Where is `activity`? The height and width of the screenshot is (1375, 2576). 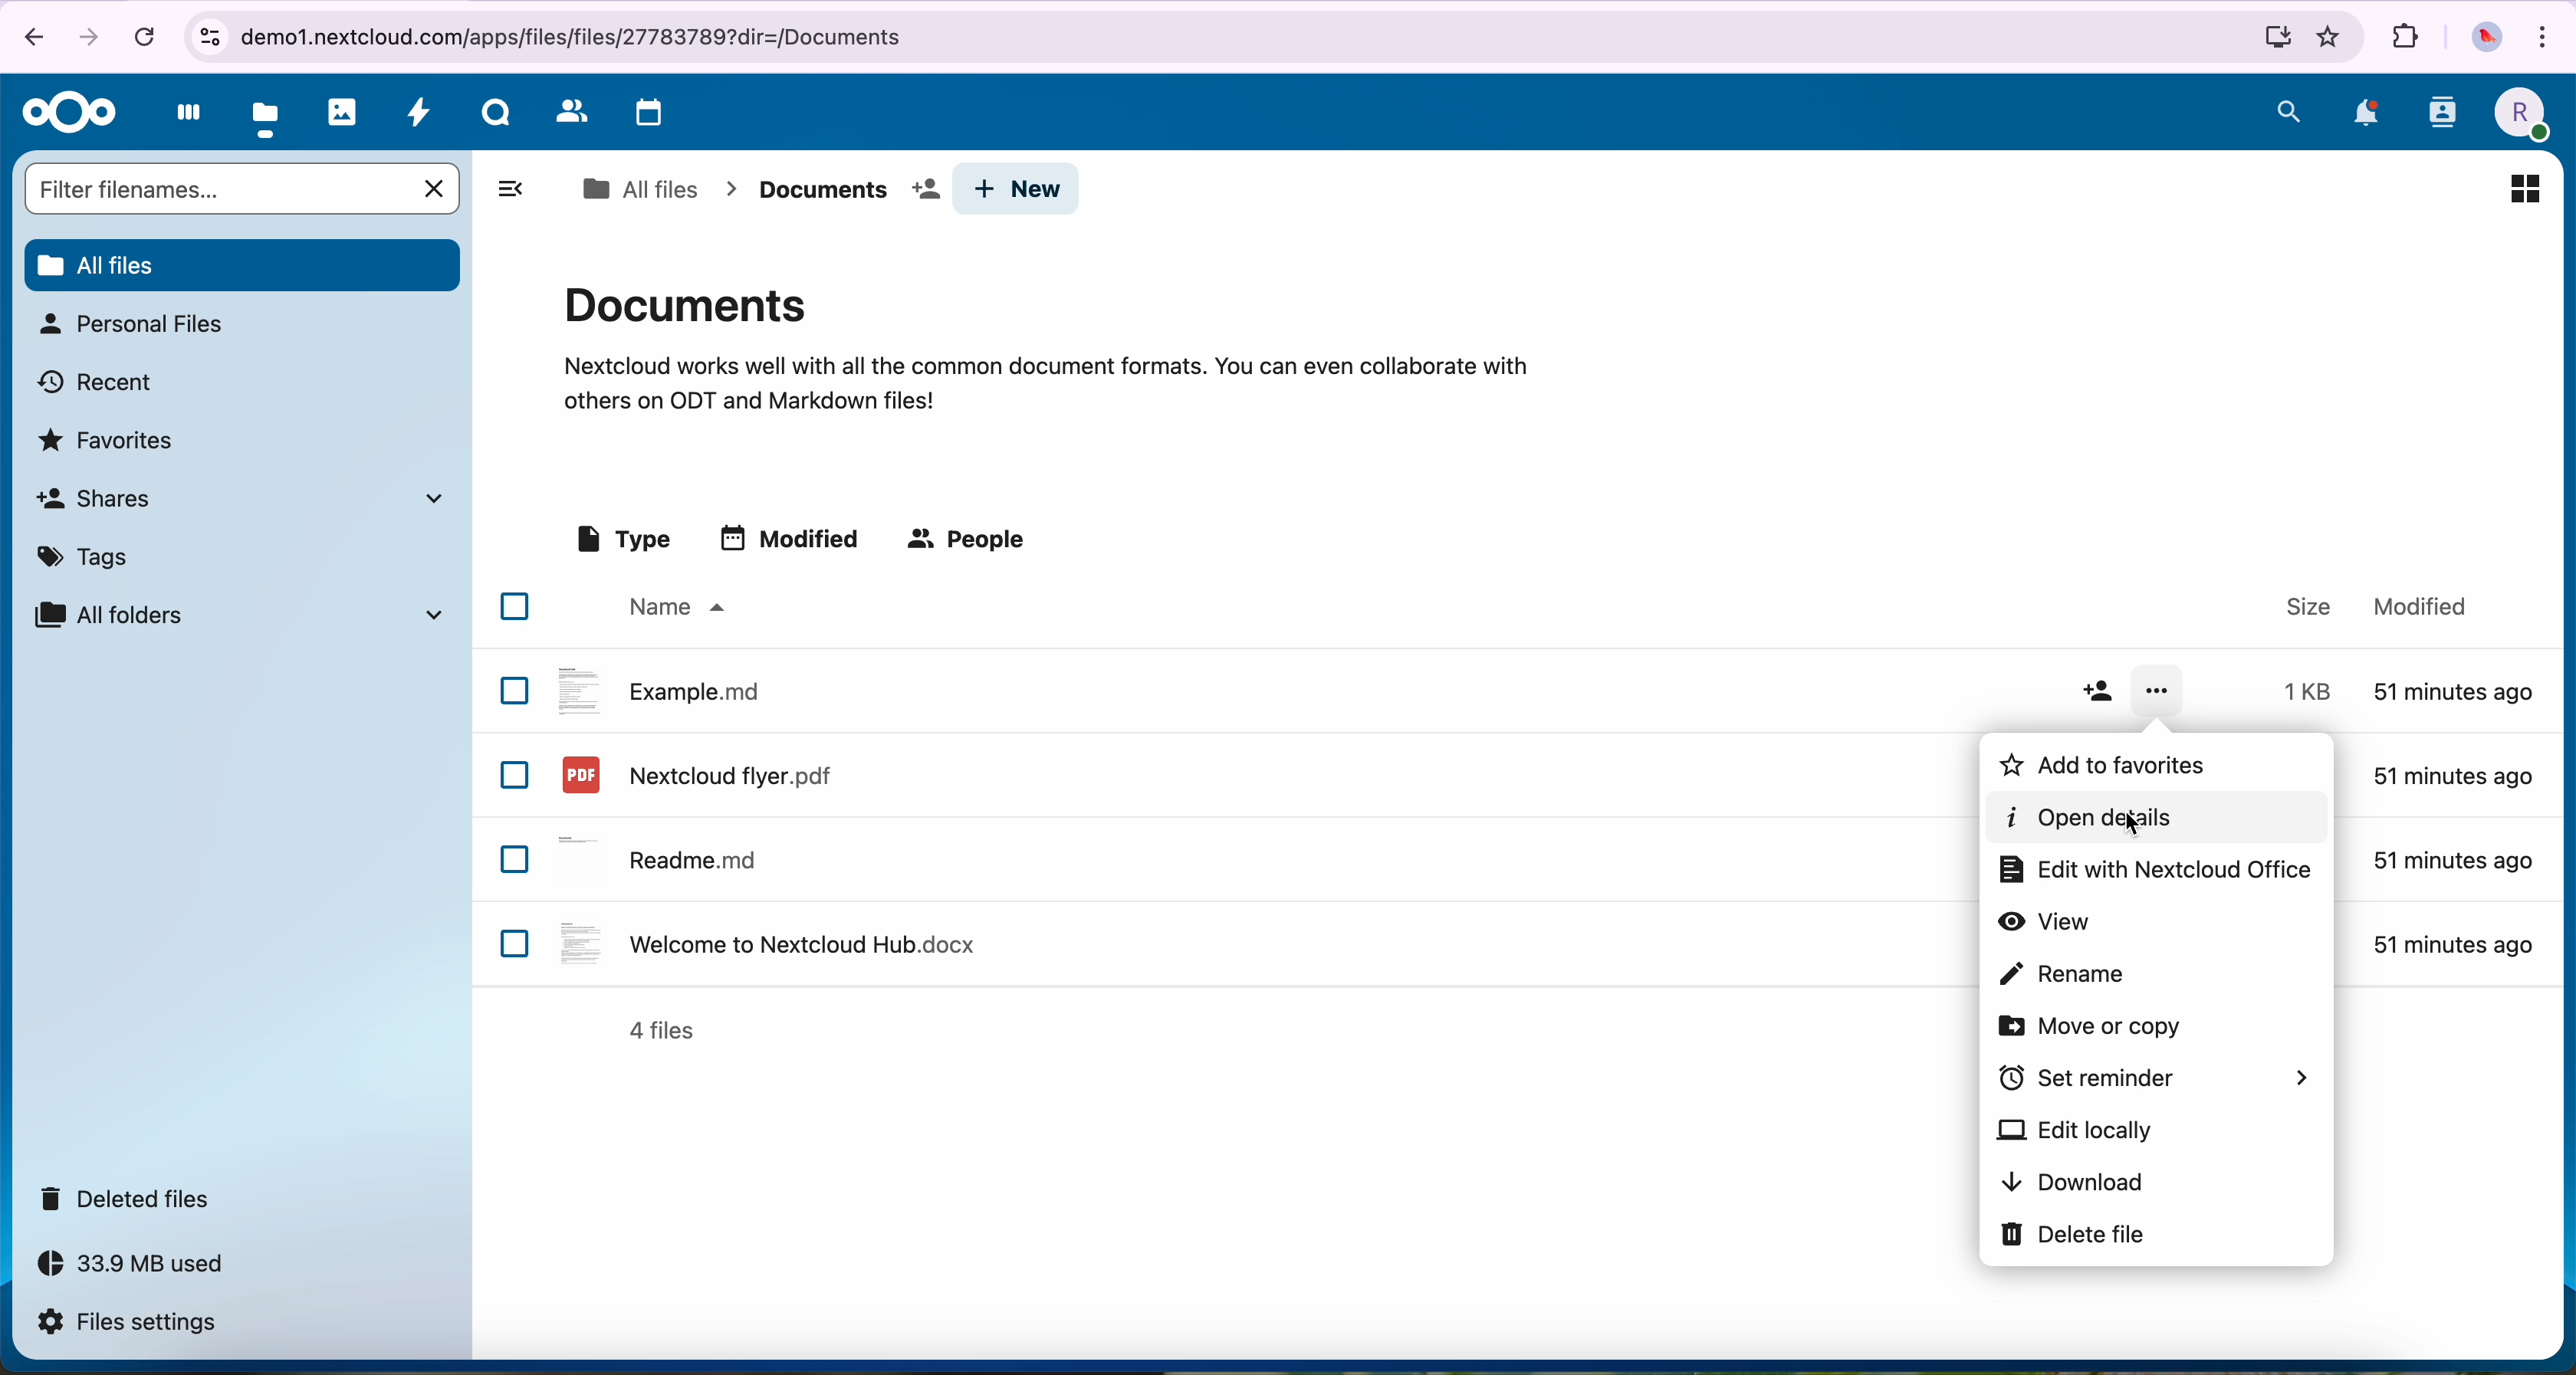 activity is located at coordinates (420, 117).